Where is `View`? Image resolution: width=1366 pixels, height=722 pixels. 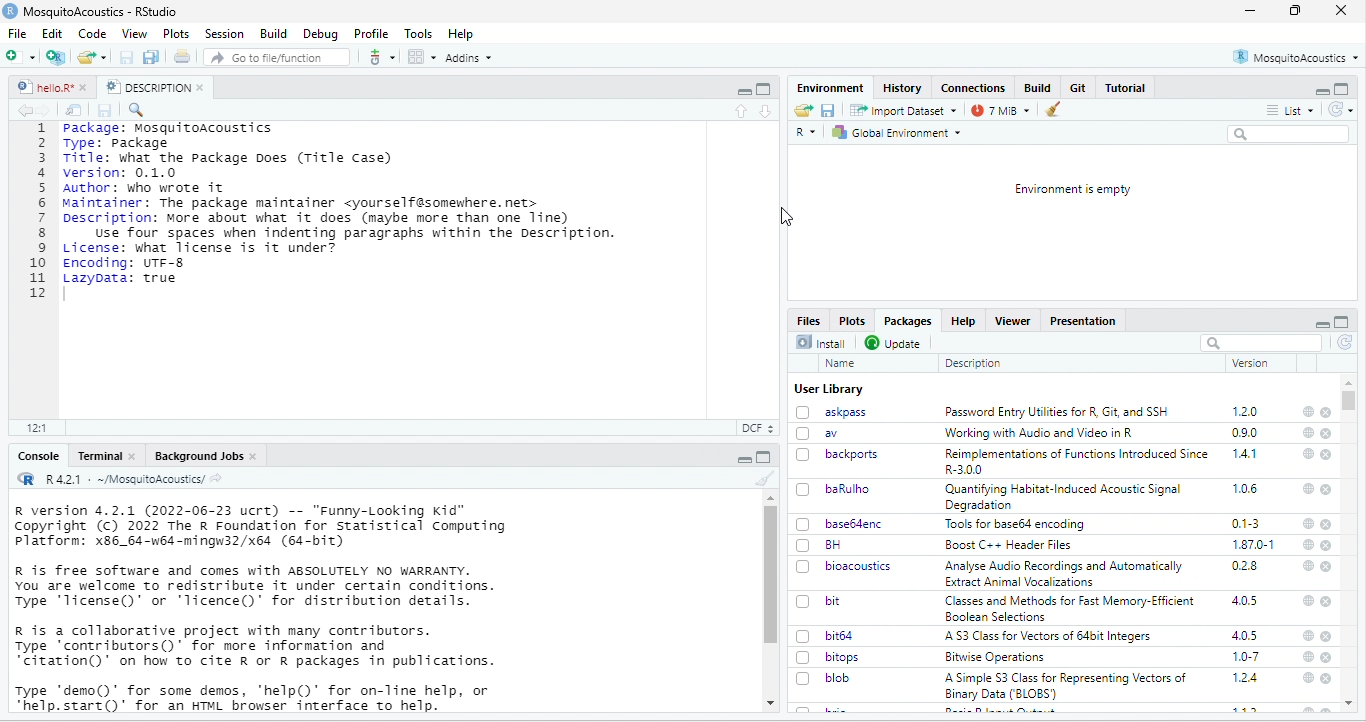
View is located at coordinates (134, 32).